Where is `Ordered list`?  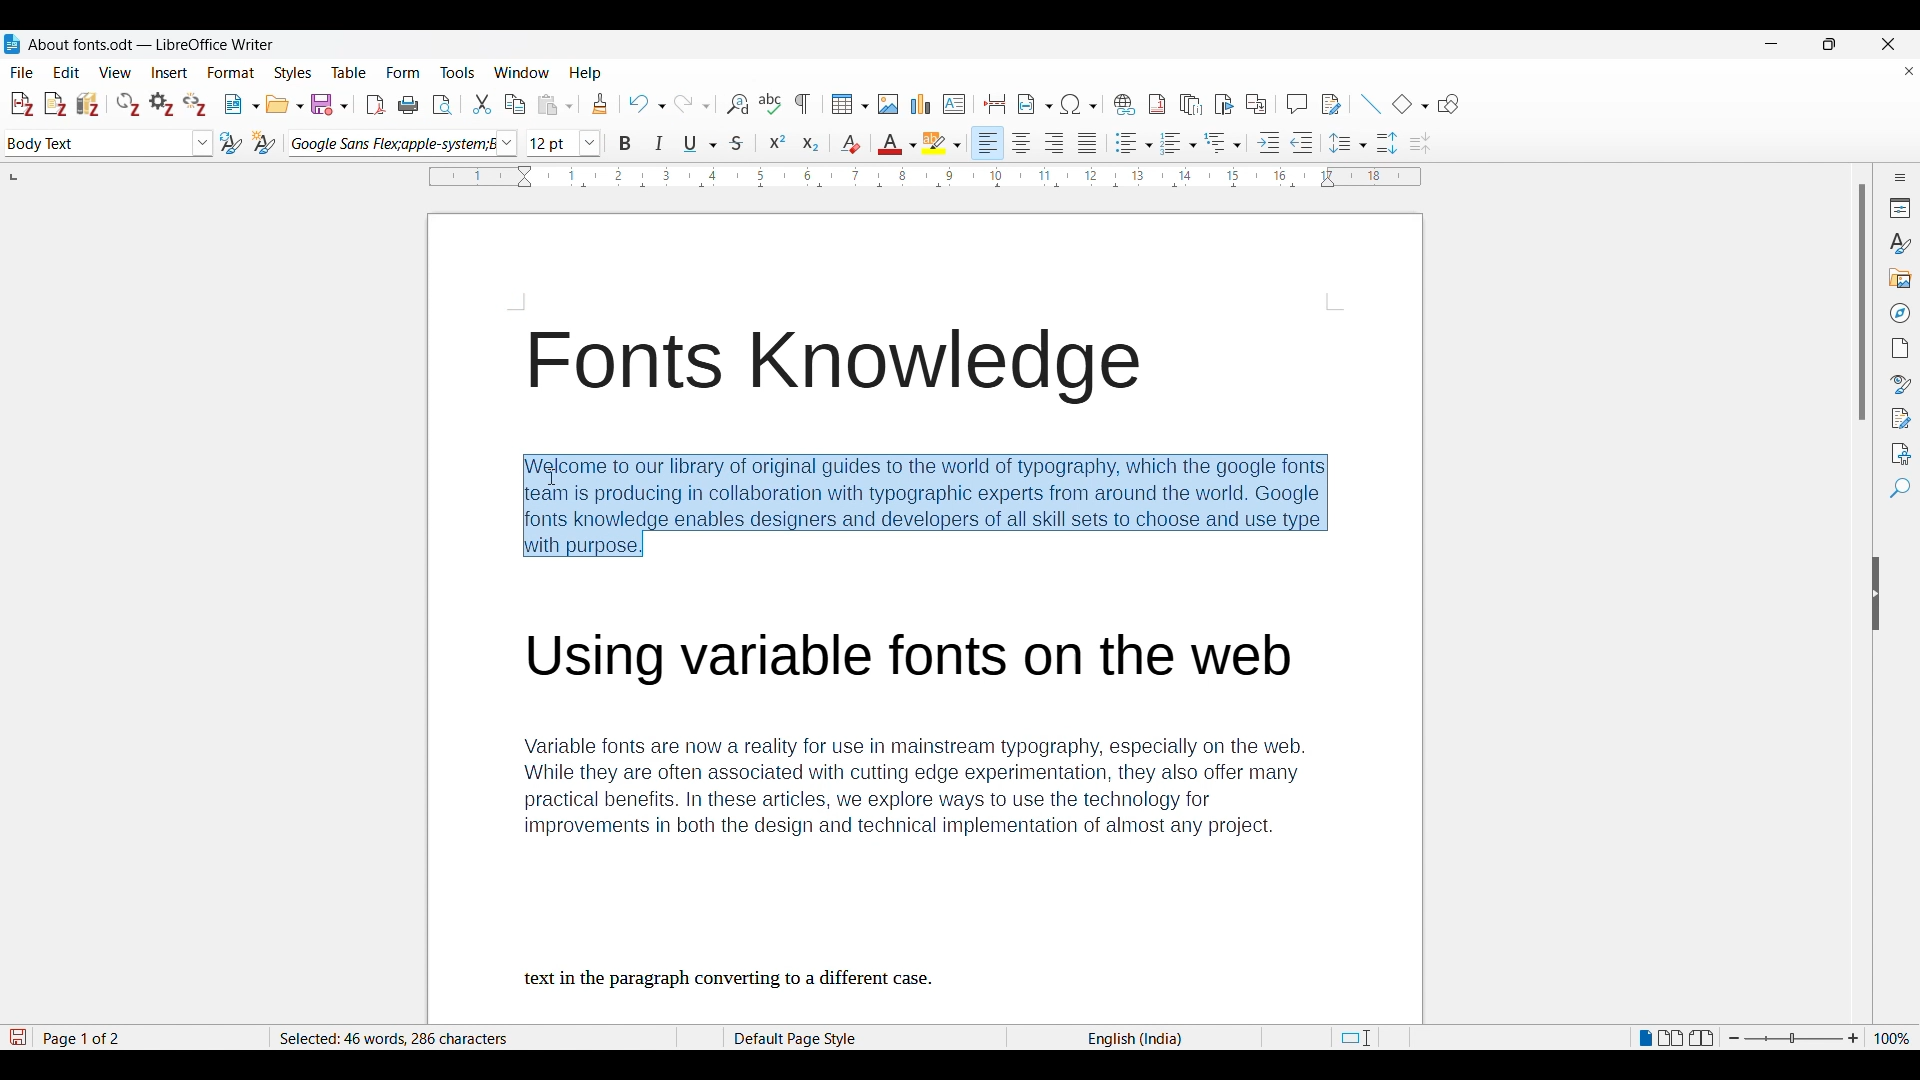 Ordered list is located at coordinates (1179, 143).